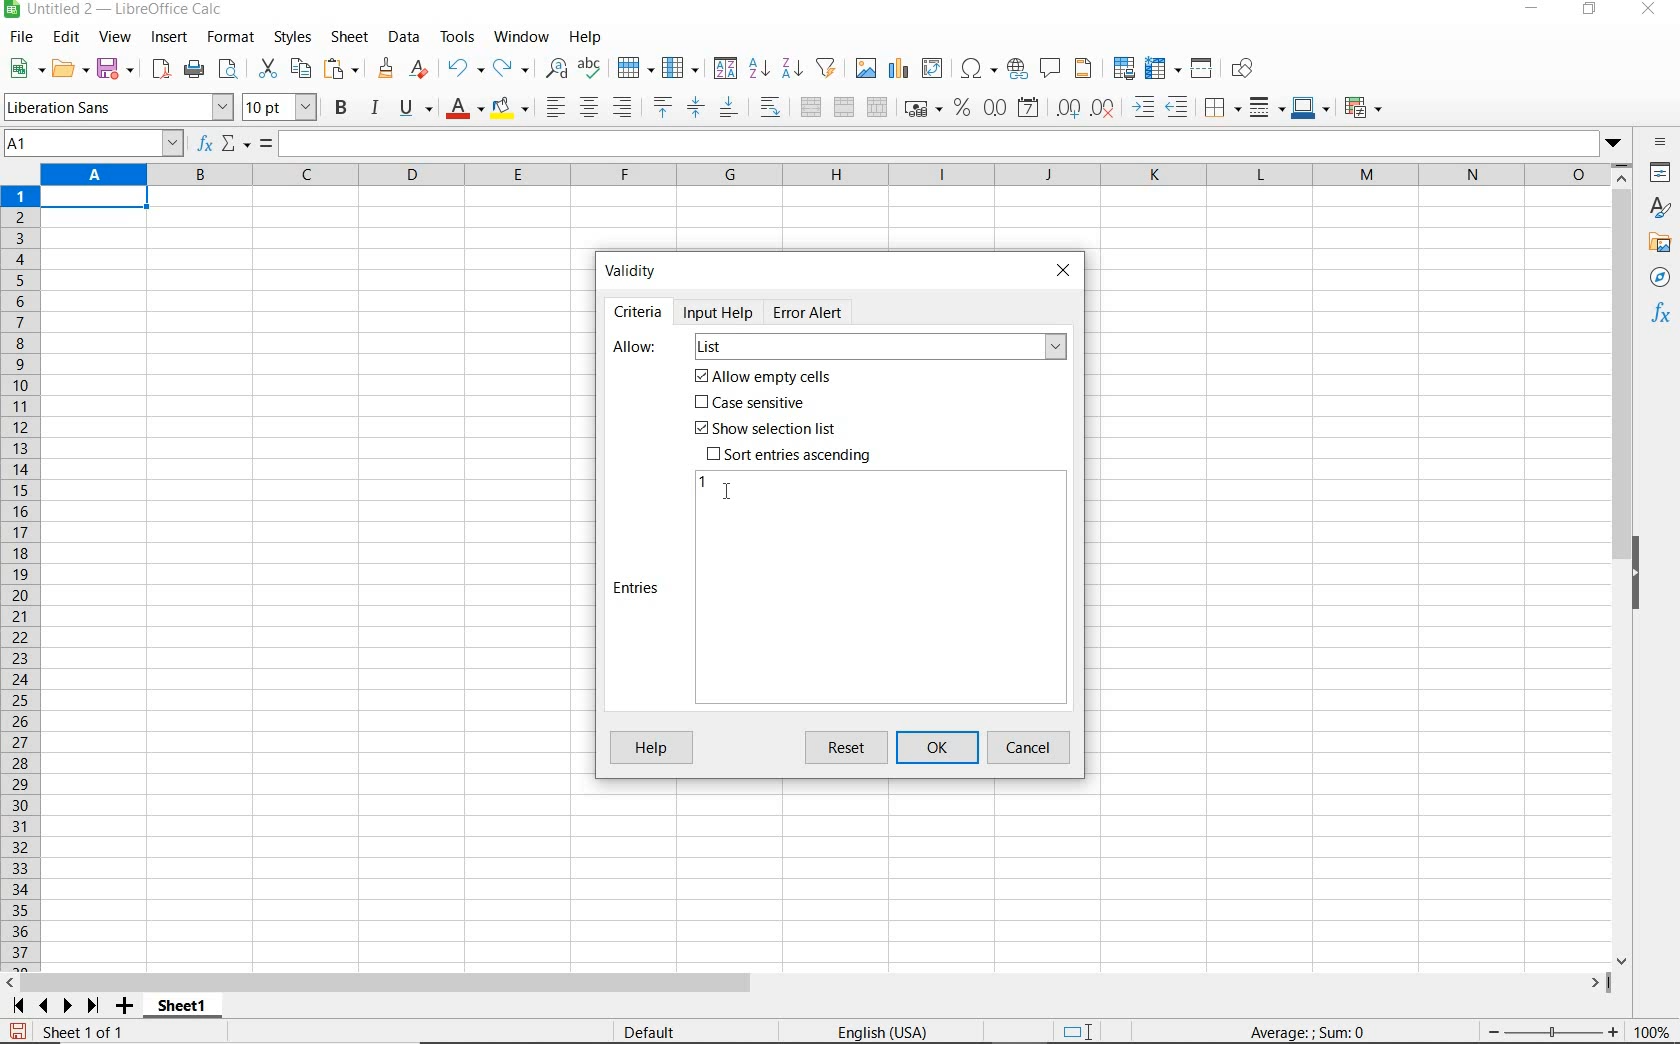 Image resolution: width=1680 pixels, height=1044 pixels. Describe the element at coordinates (466, 108) in the screenshot. I see `font color` at that location.